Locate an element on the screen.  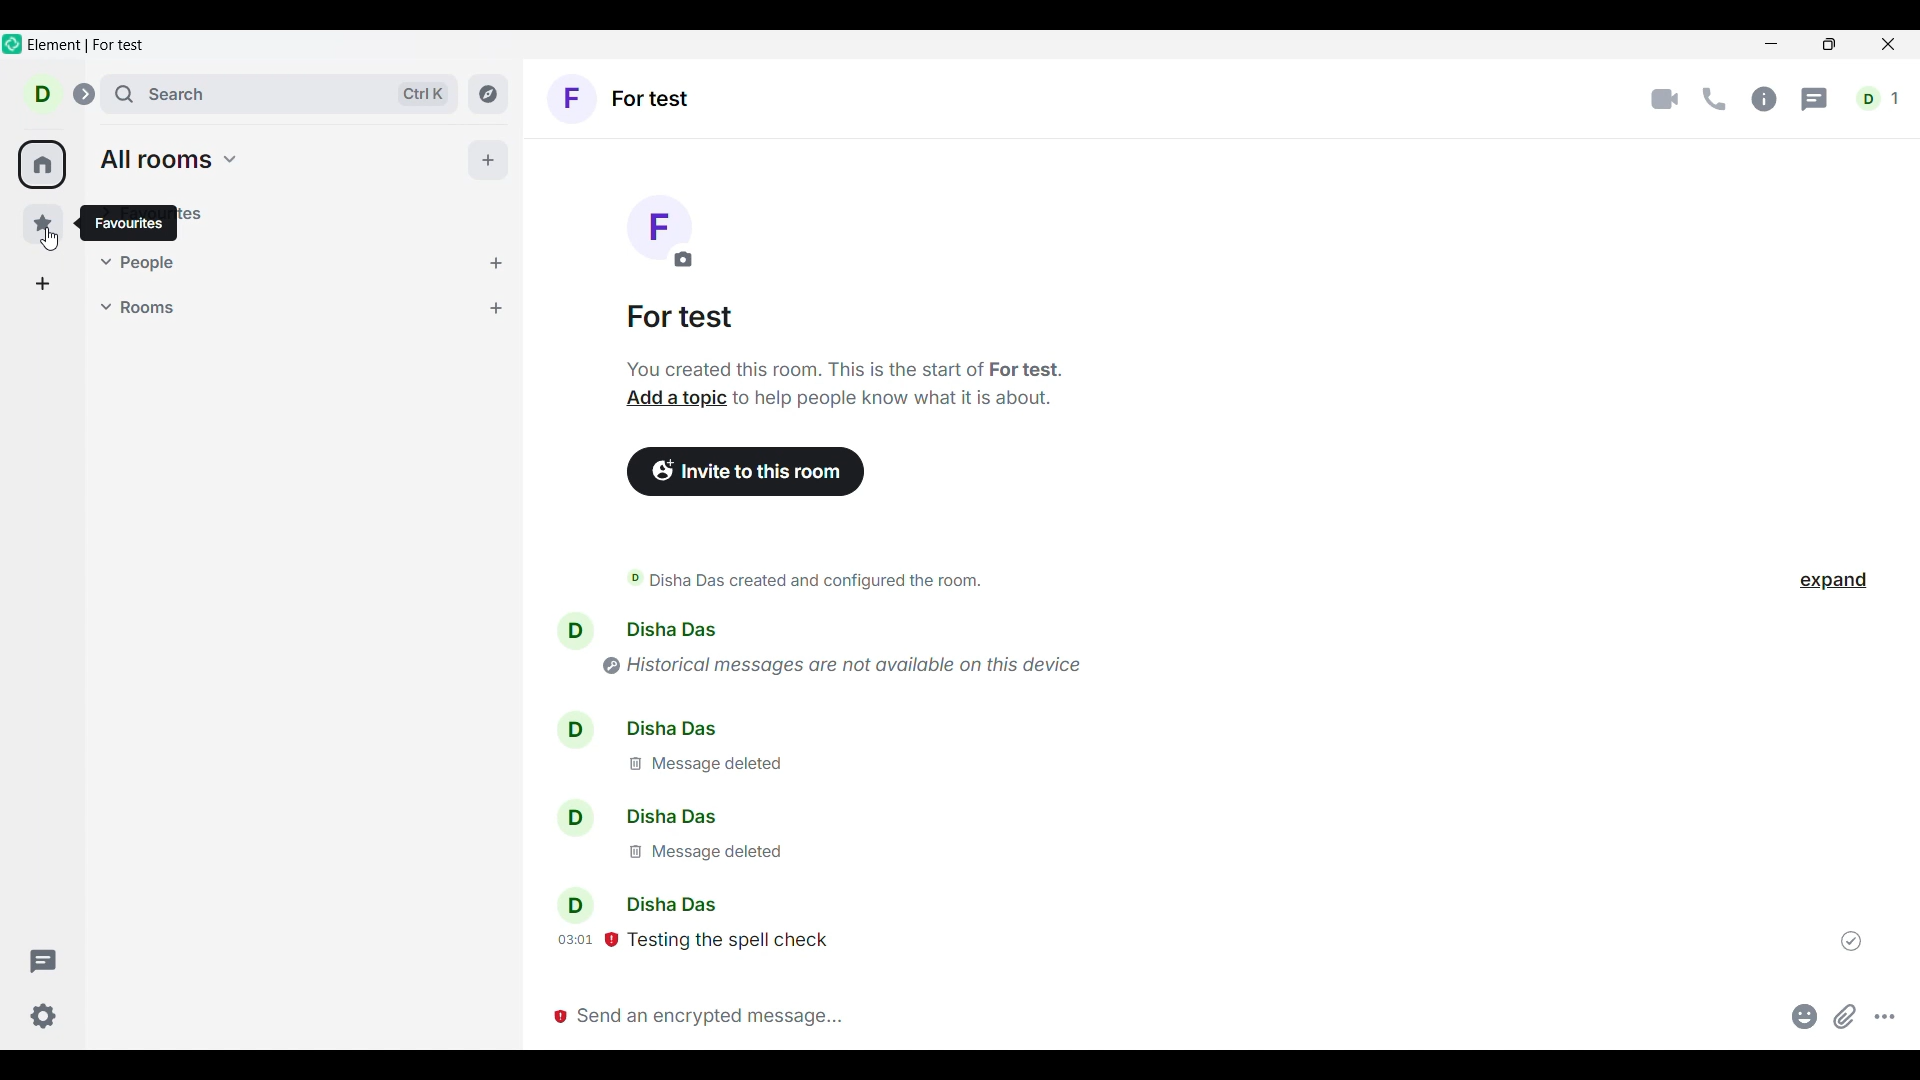
disha das created and configured the room is located at coordinates (806, 579).